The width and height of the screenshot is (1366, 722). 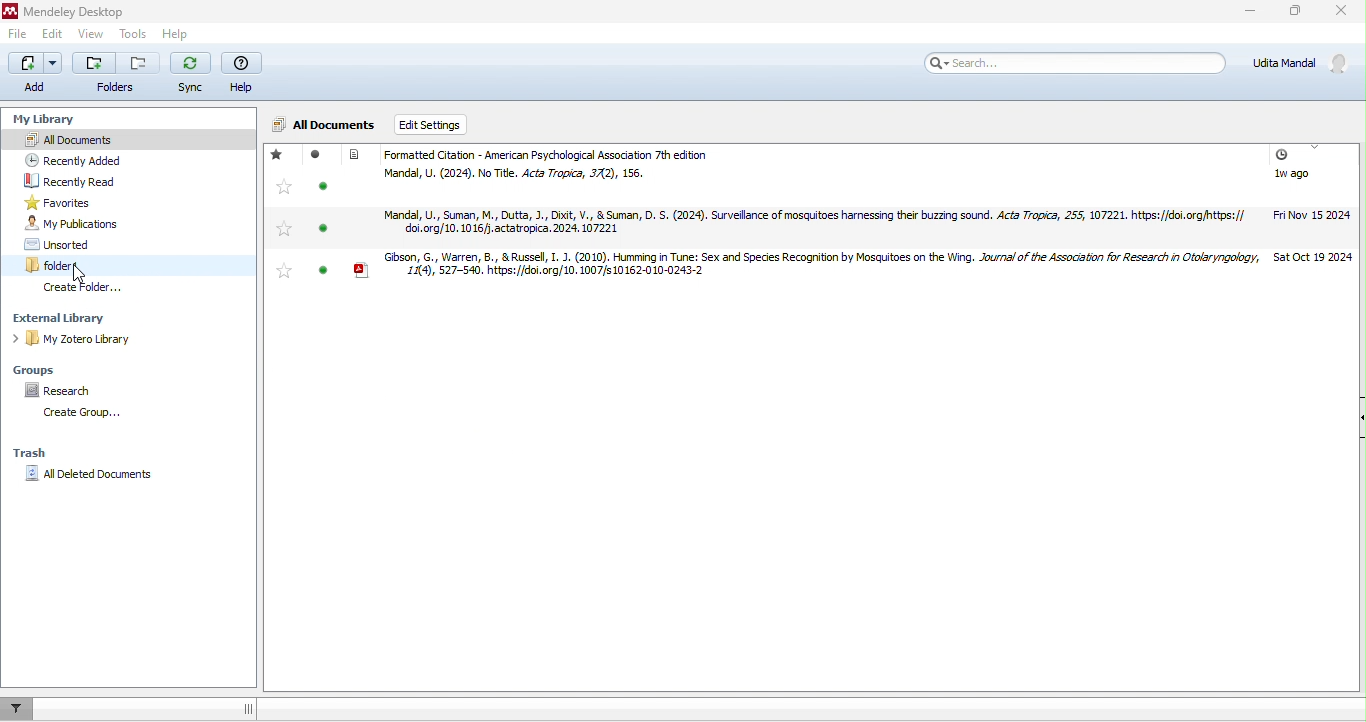 What do you see at coordinates (138, 474) in the screenshot?
I see `all deleted documents` at bounding box center [138, 474].